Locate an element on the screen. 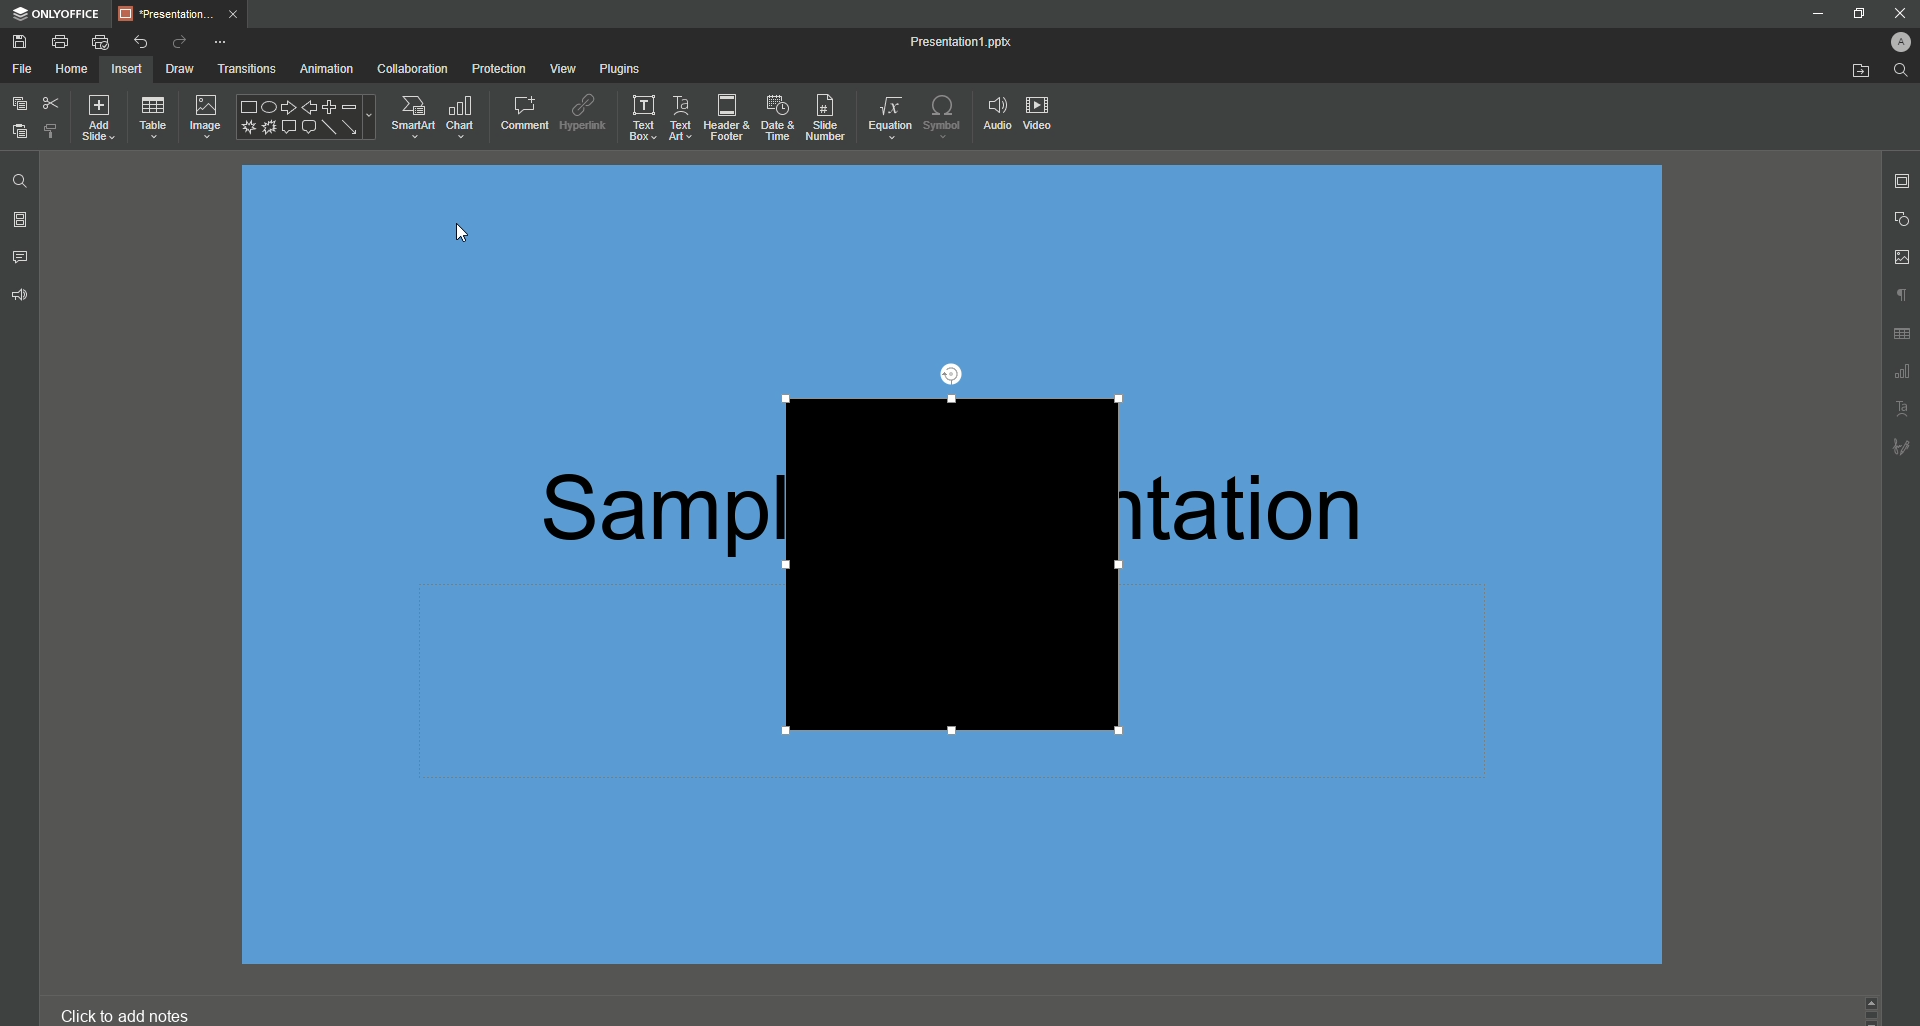 The image size is (1920, 1026). Protection is located at coordinates (496, 67).